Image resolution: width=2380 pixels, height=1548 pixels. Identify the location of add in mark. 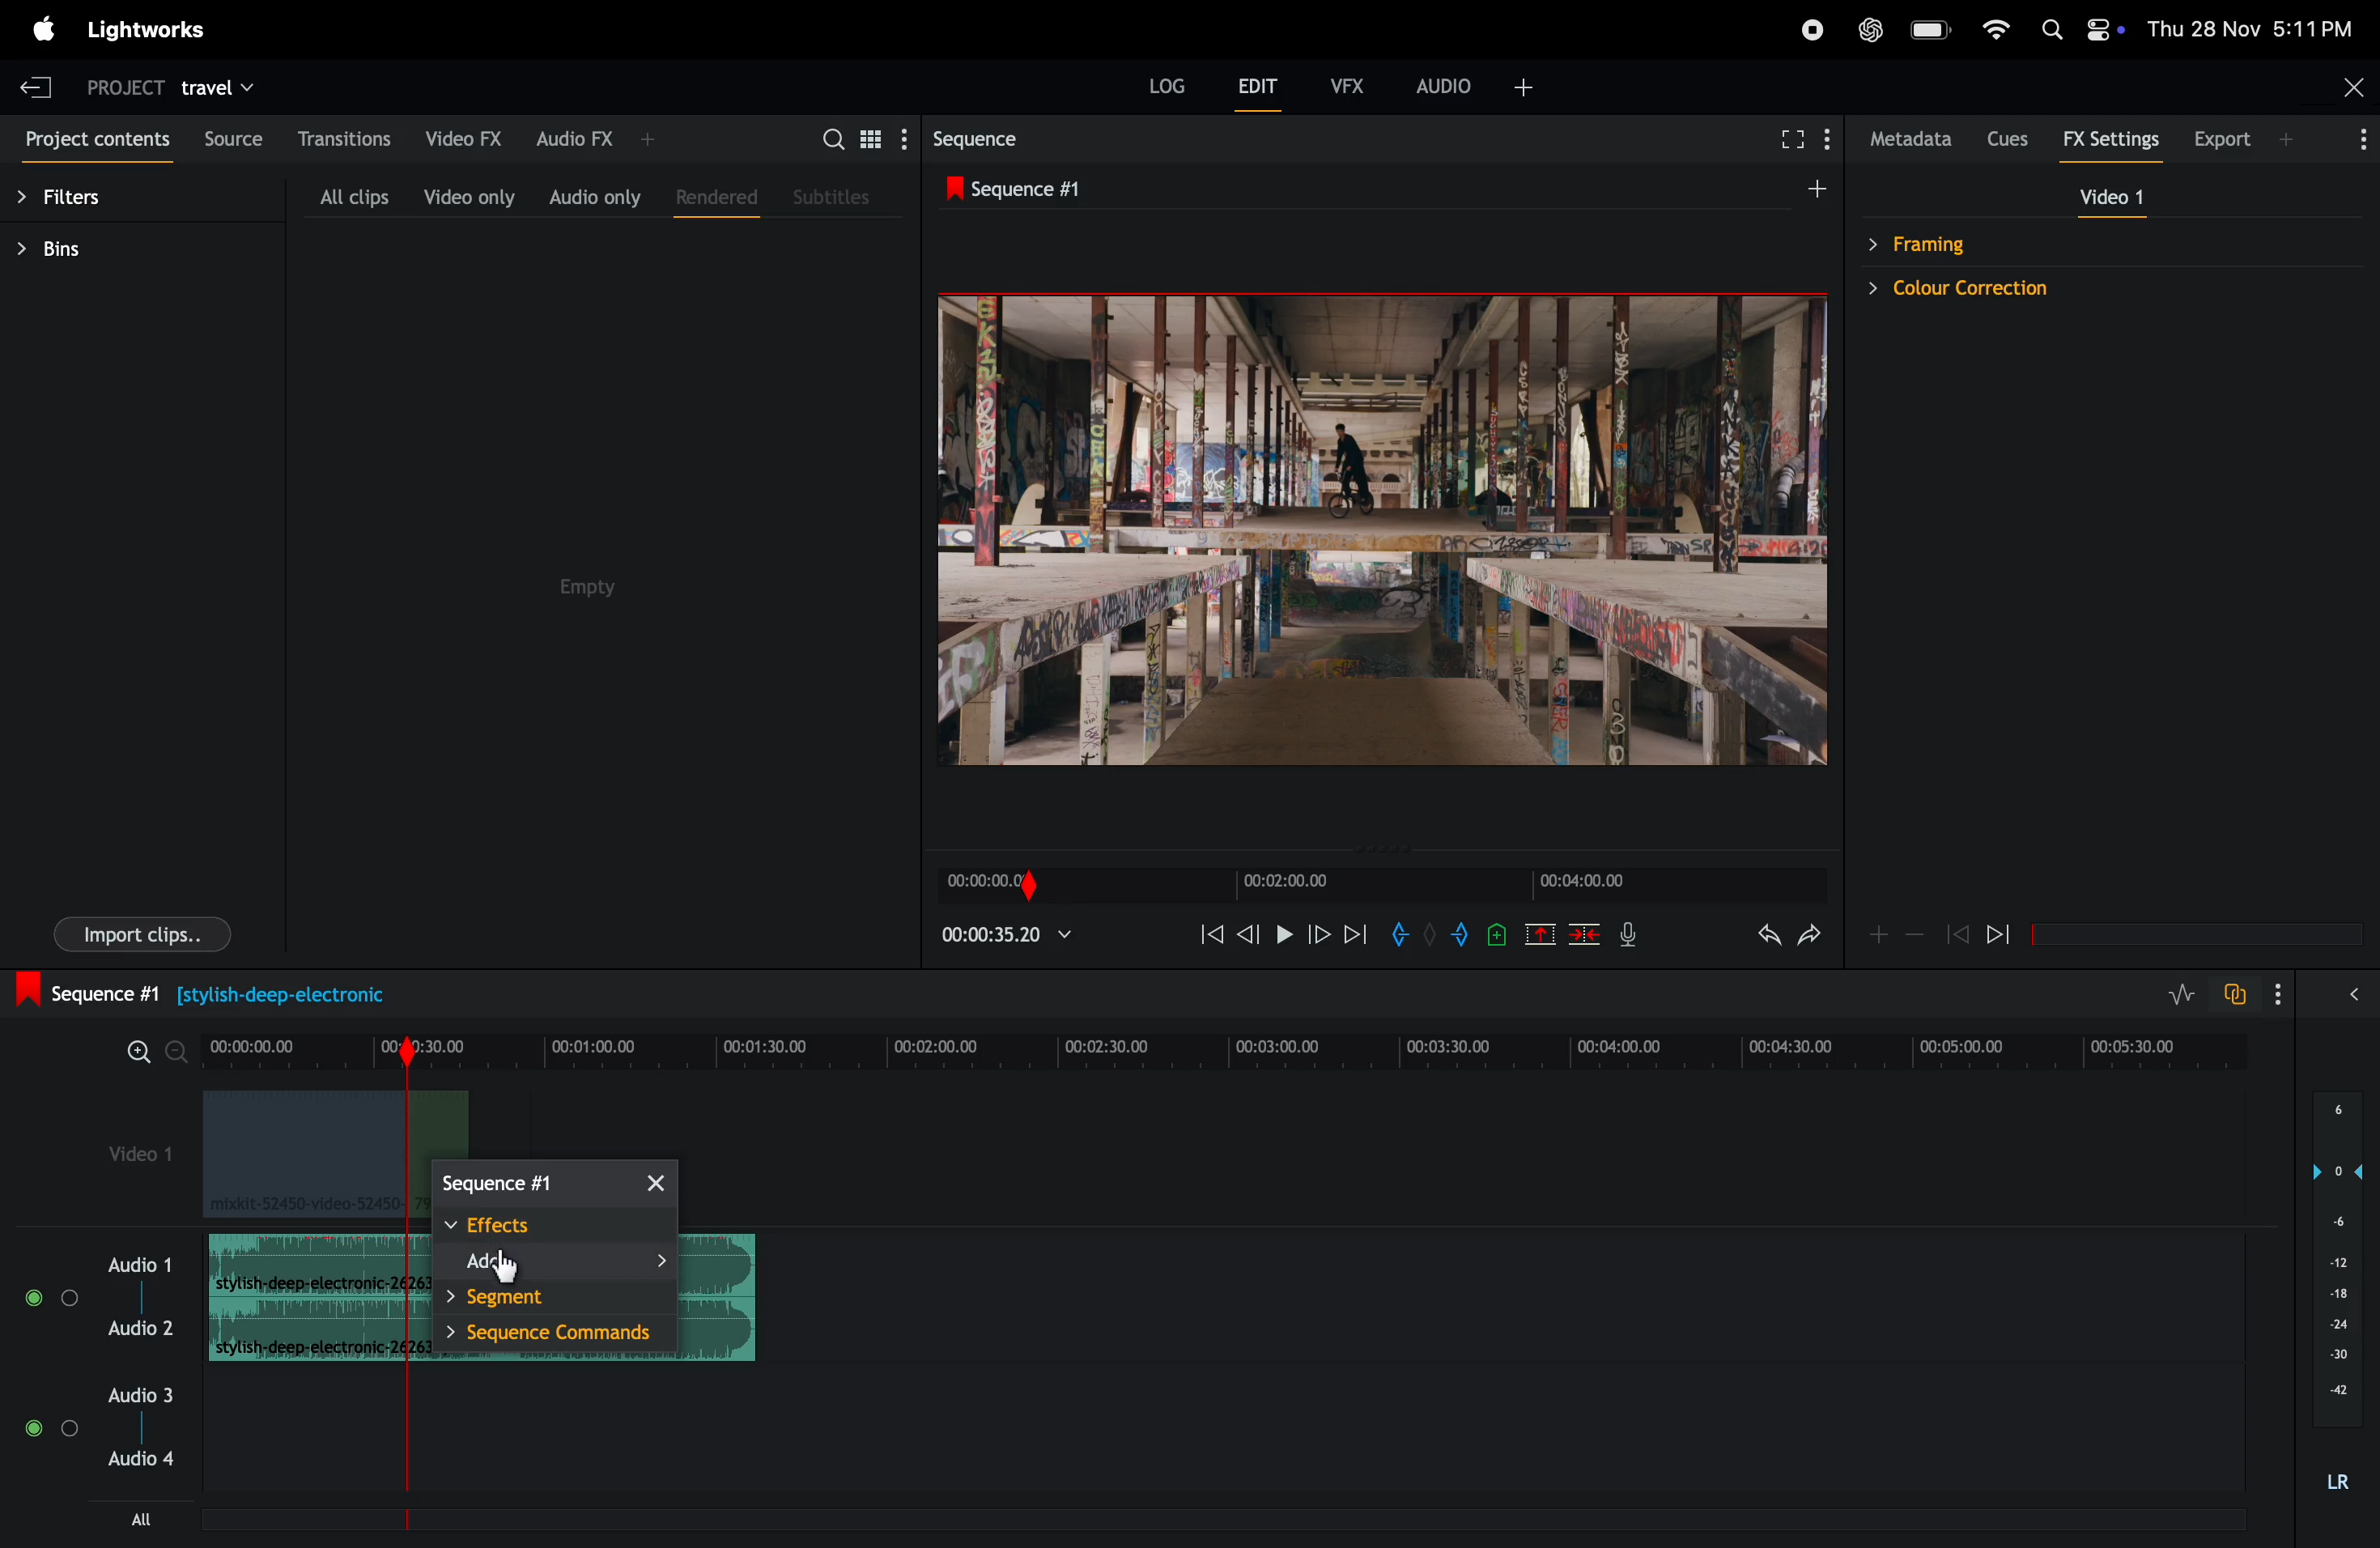
(1403, 935).